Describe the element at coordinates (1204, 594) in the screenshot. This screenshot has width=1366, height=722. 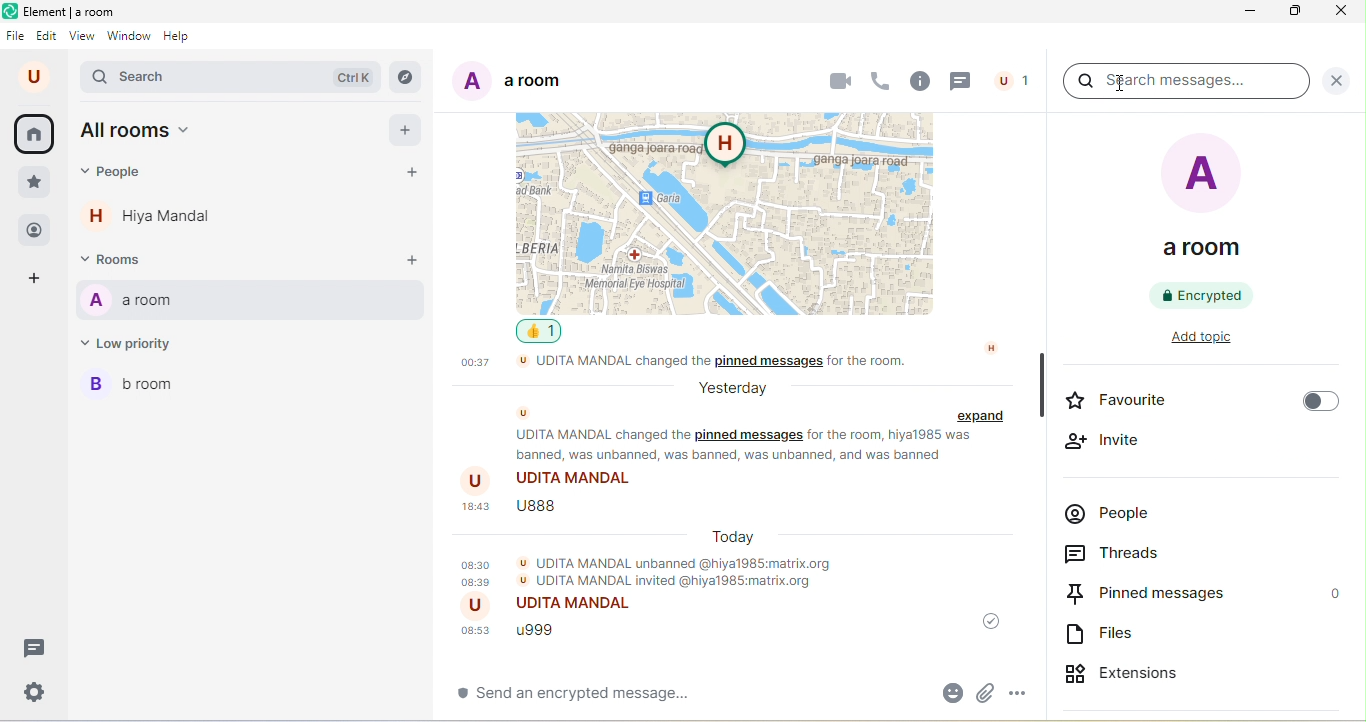
I see `pinned message` at that location.